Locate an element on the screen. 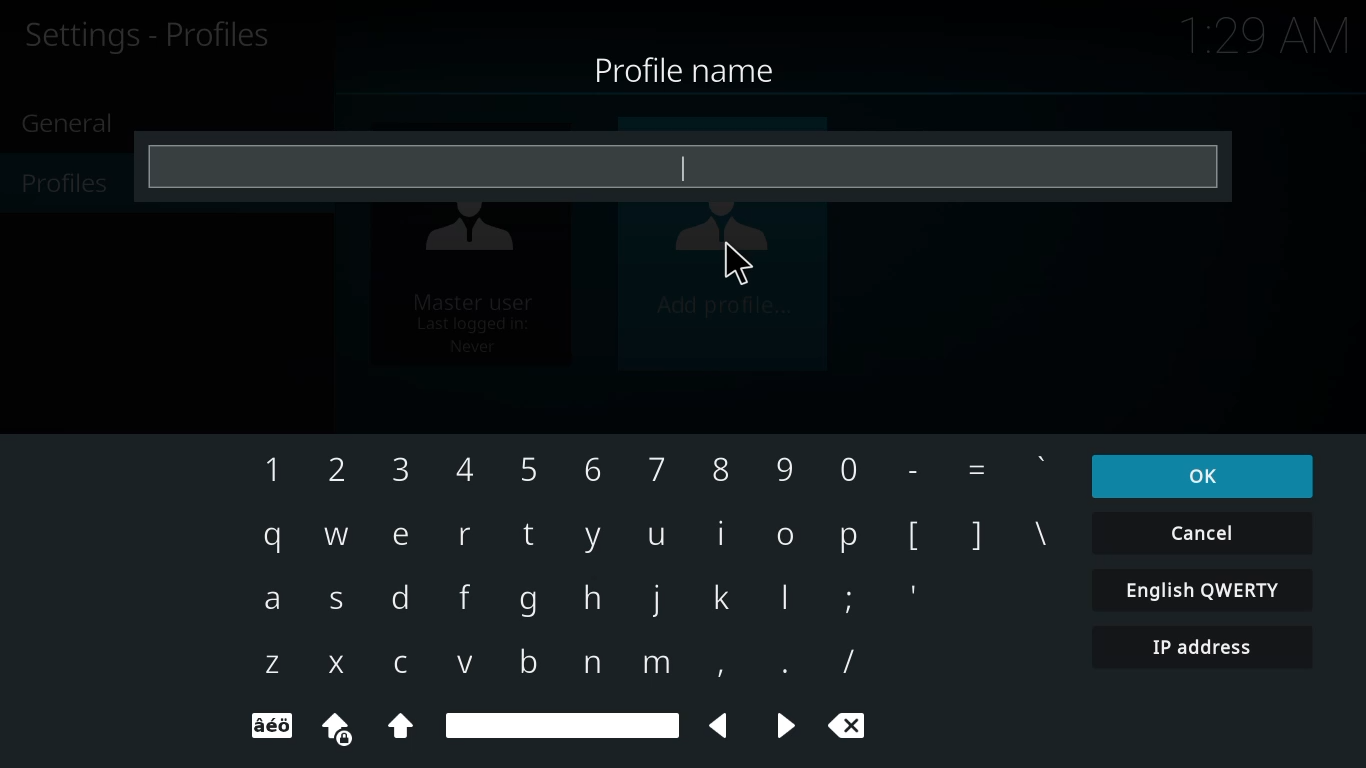  . is located at coordinates (781, 671).